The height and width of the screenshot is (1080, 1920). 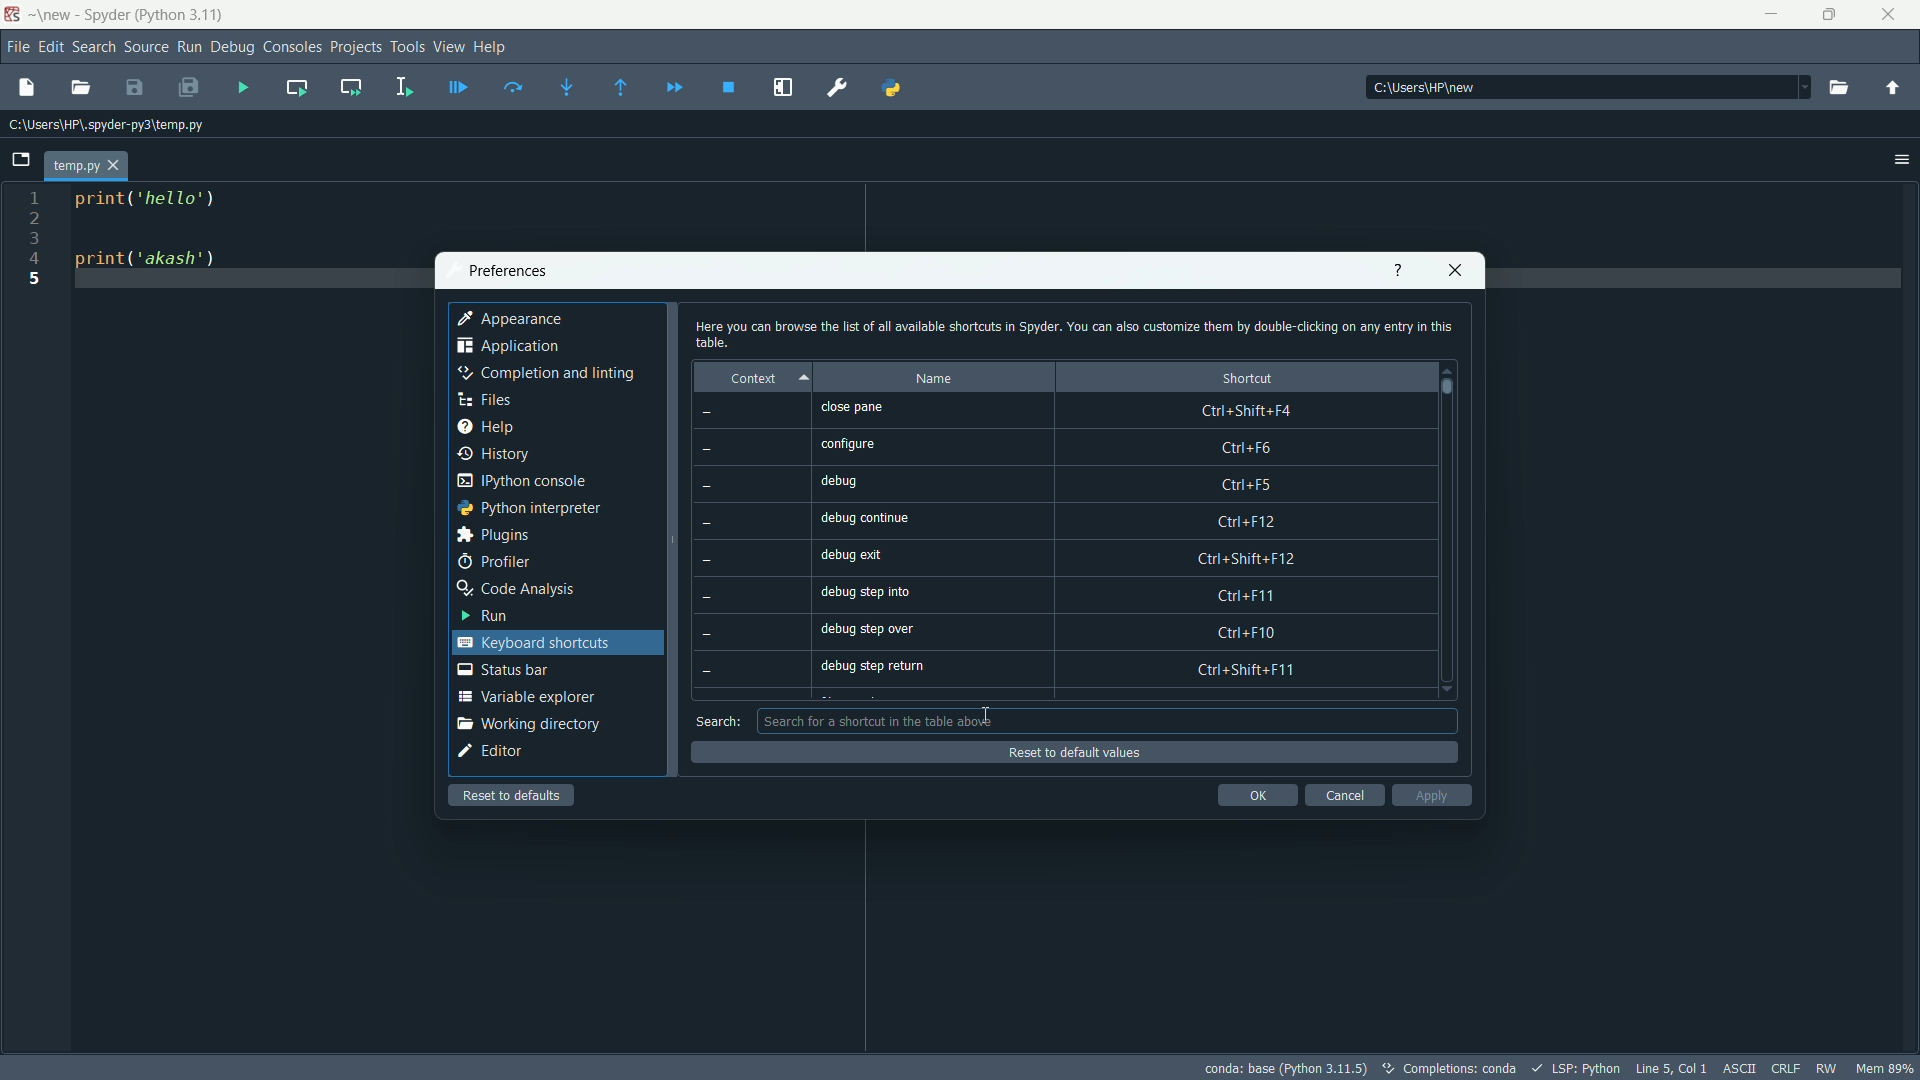 What do you see at coordinates (26, 86) in the screenshot?
I see `new file` at bounding box center [26, 86].